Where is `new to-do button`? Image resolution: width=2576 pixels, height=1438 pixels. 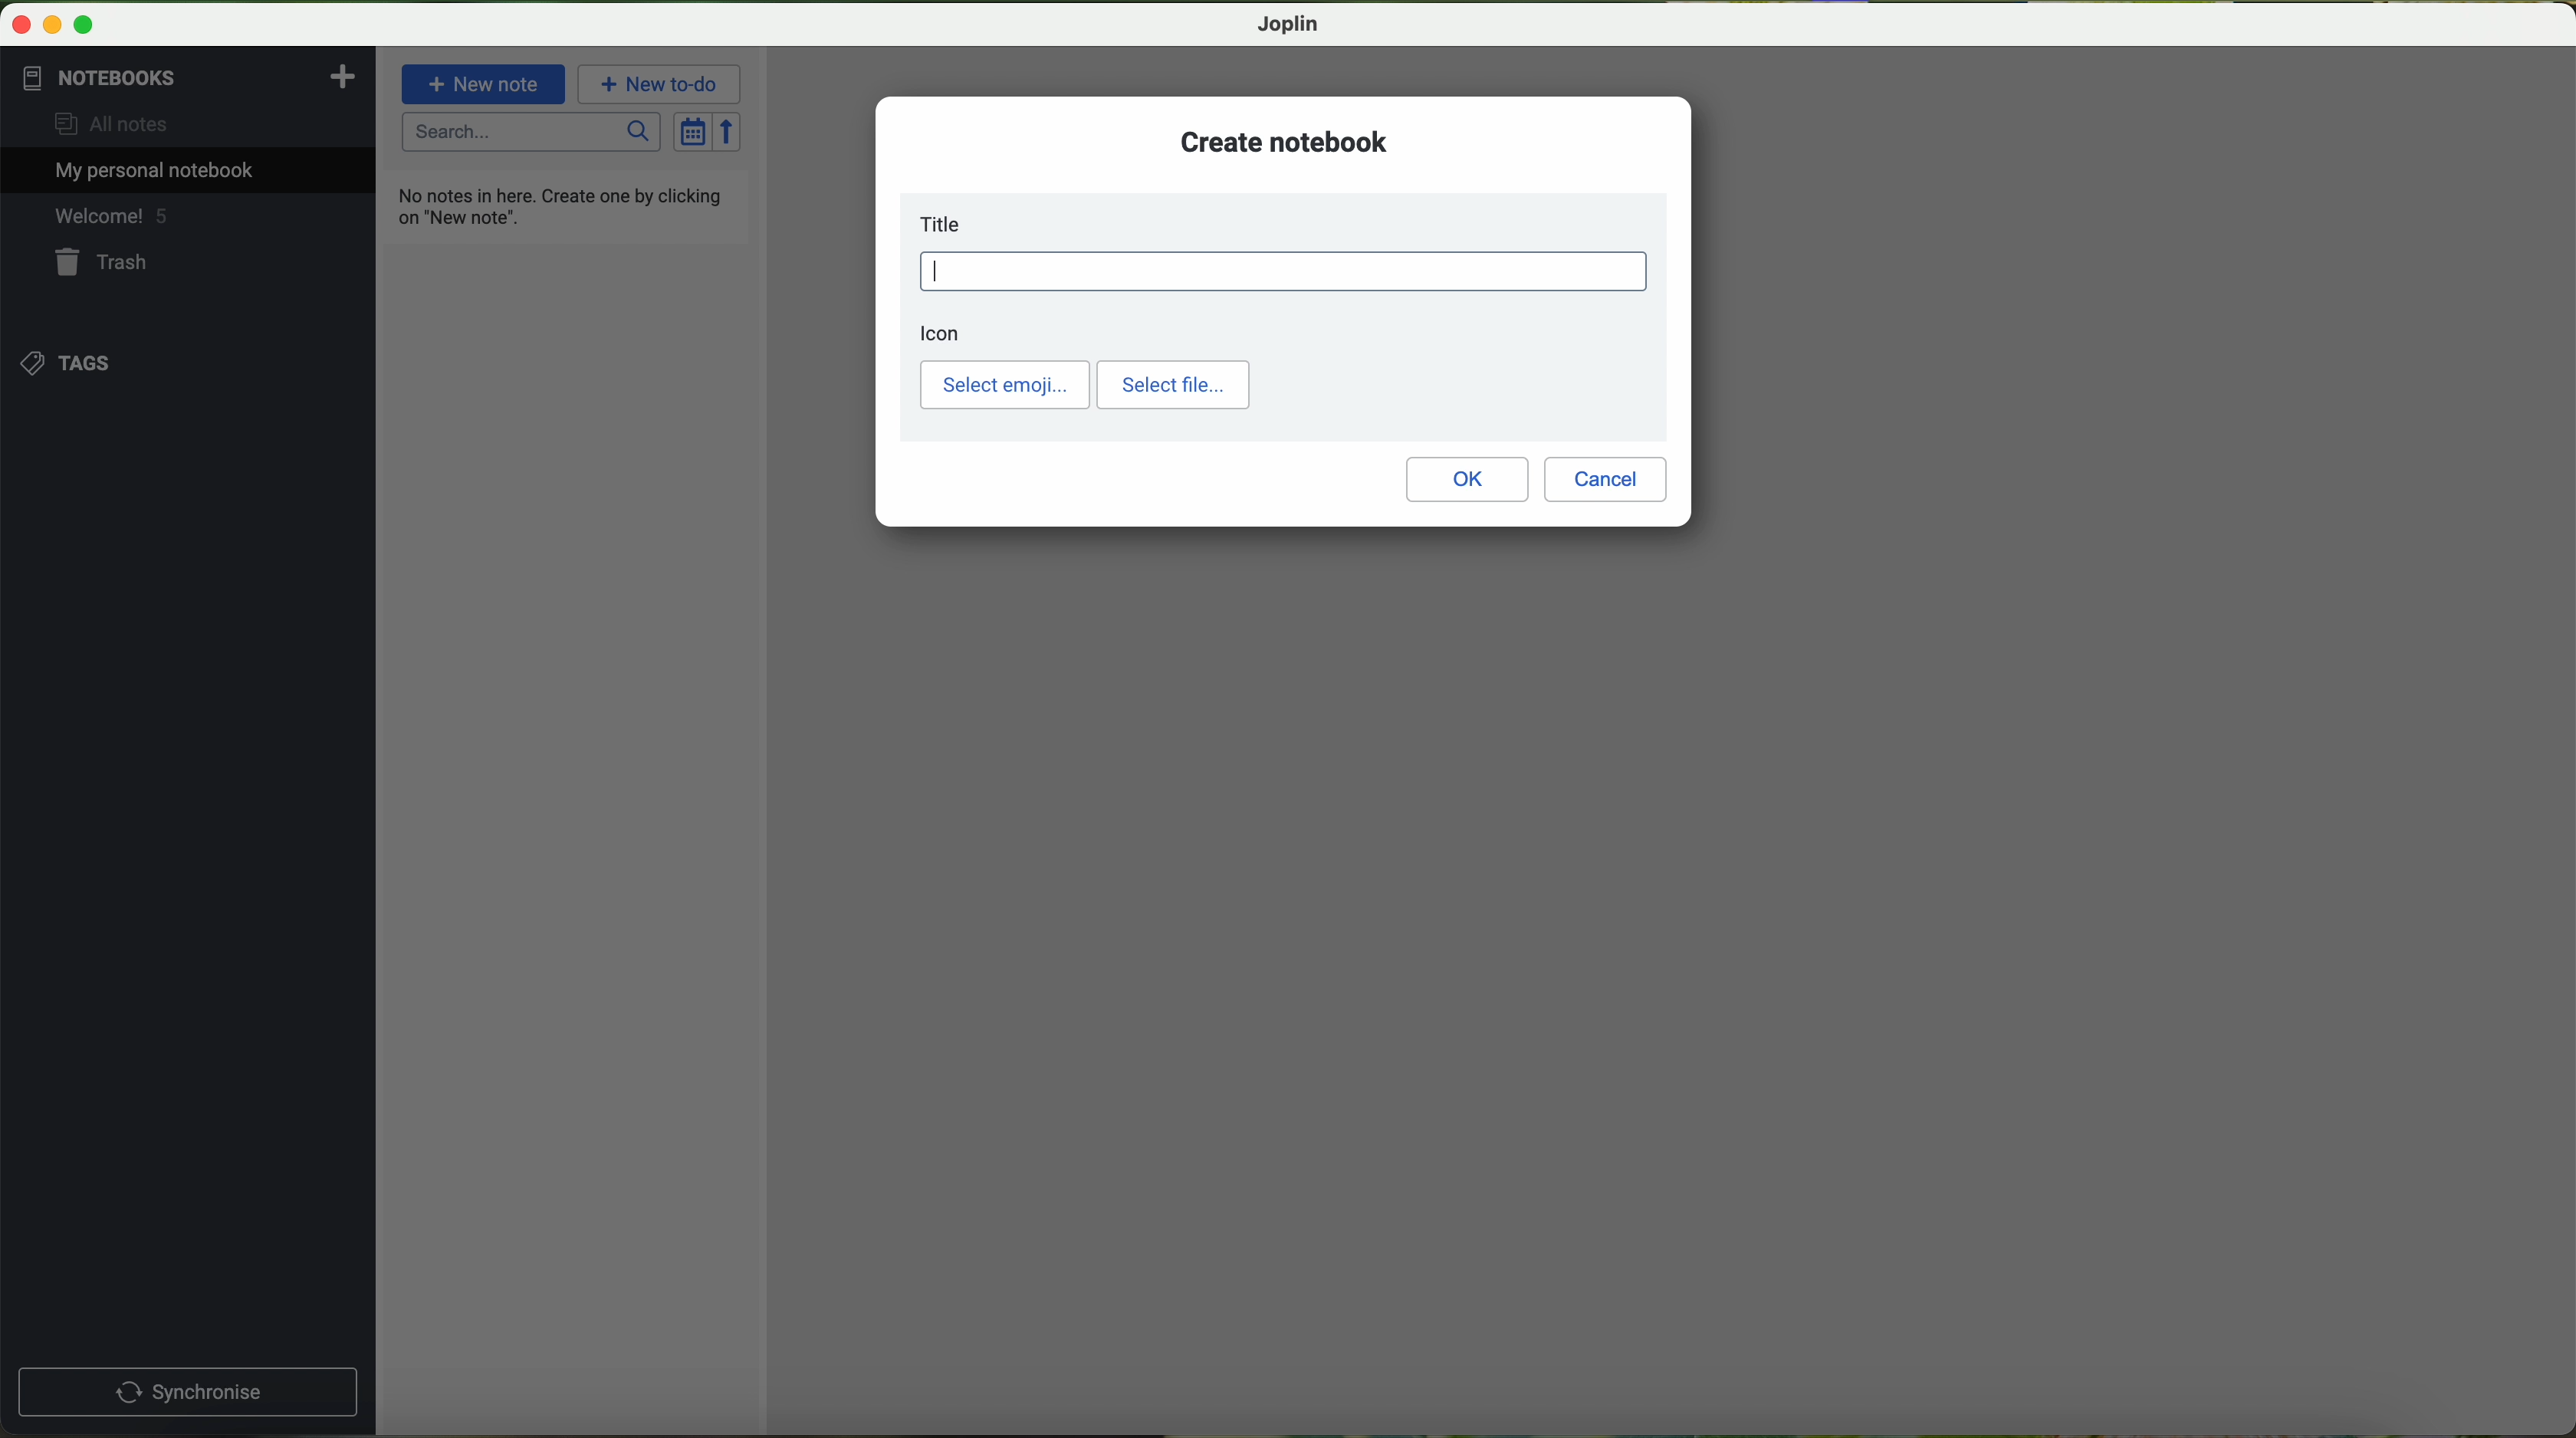
new to-do button is located at coordinates (662, 84).